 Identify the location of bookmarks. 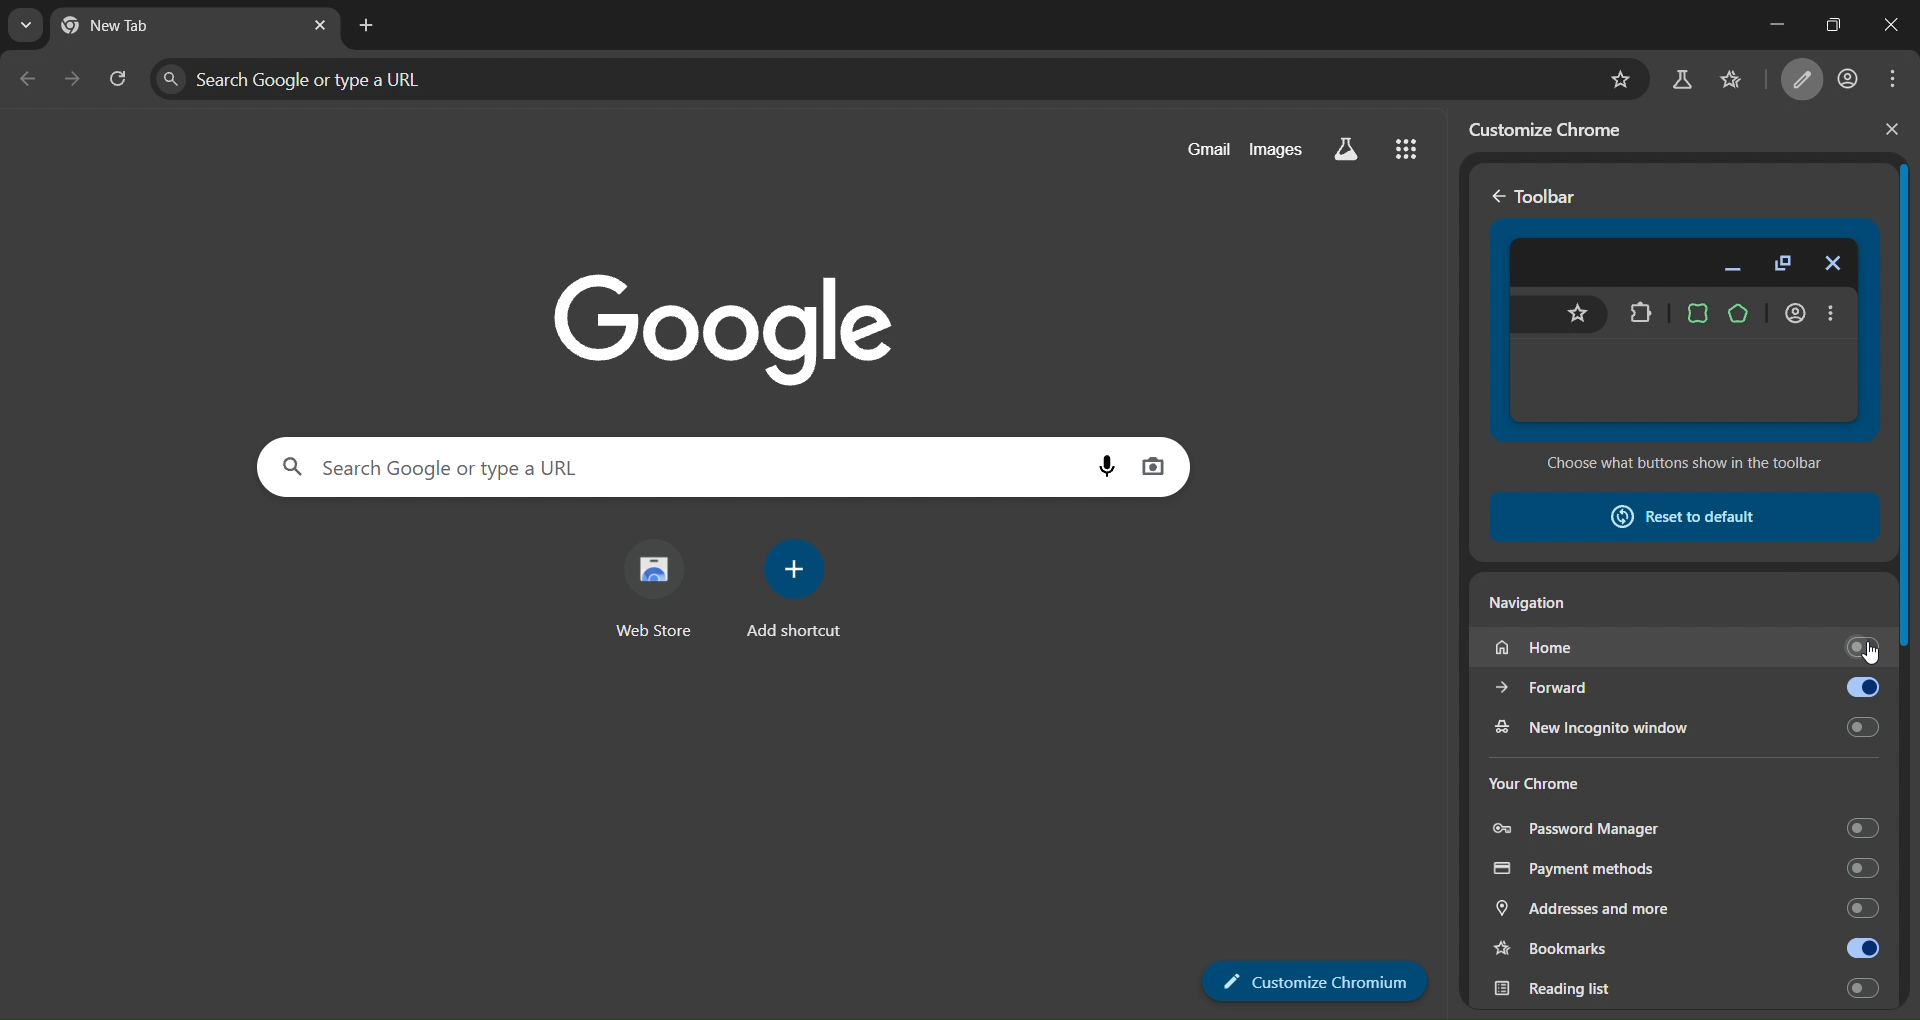
(1596, 951).